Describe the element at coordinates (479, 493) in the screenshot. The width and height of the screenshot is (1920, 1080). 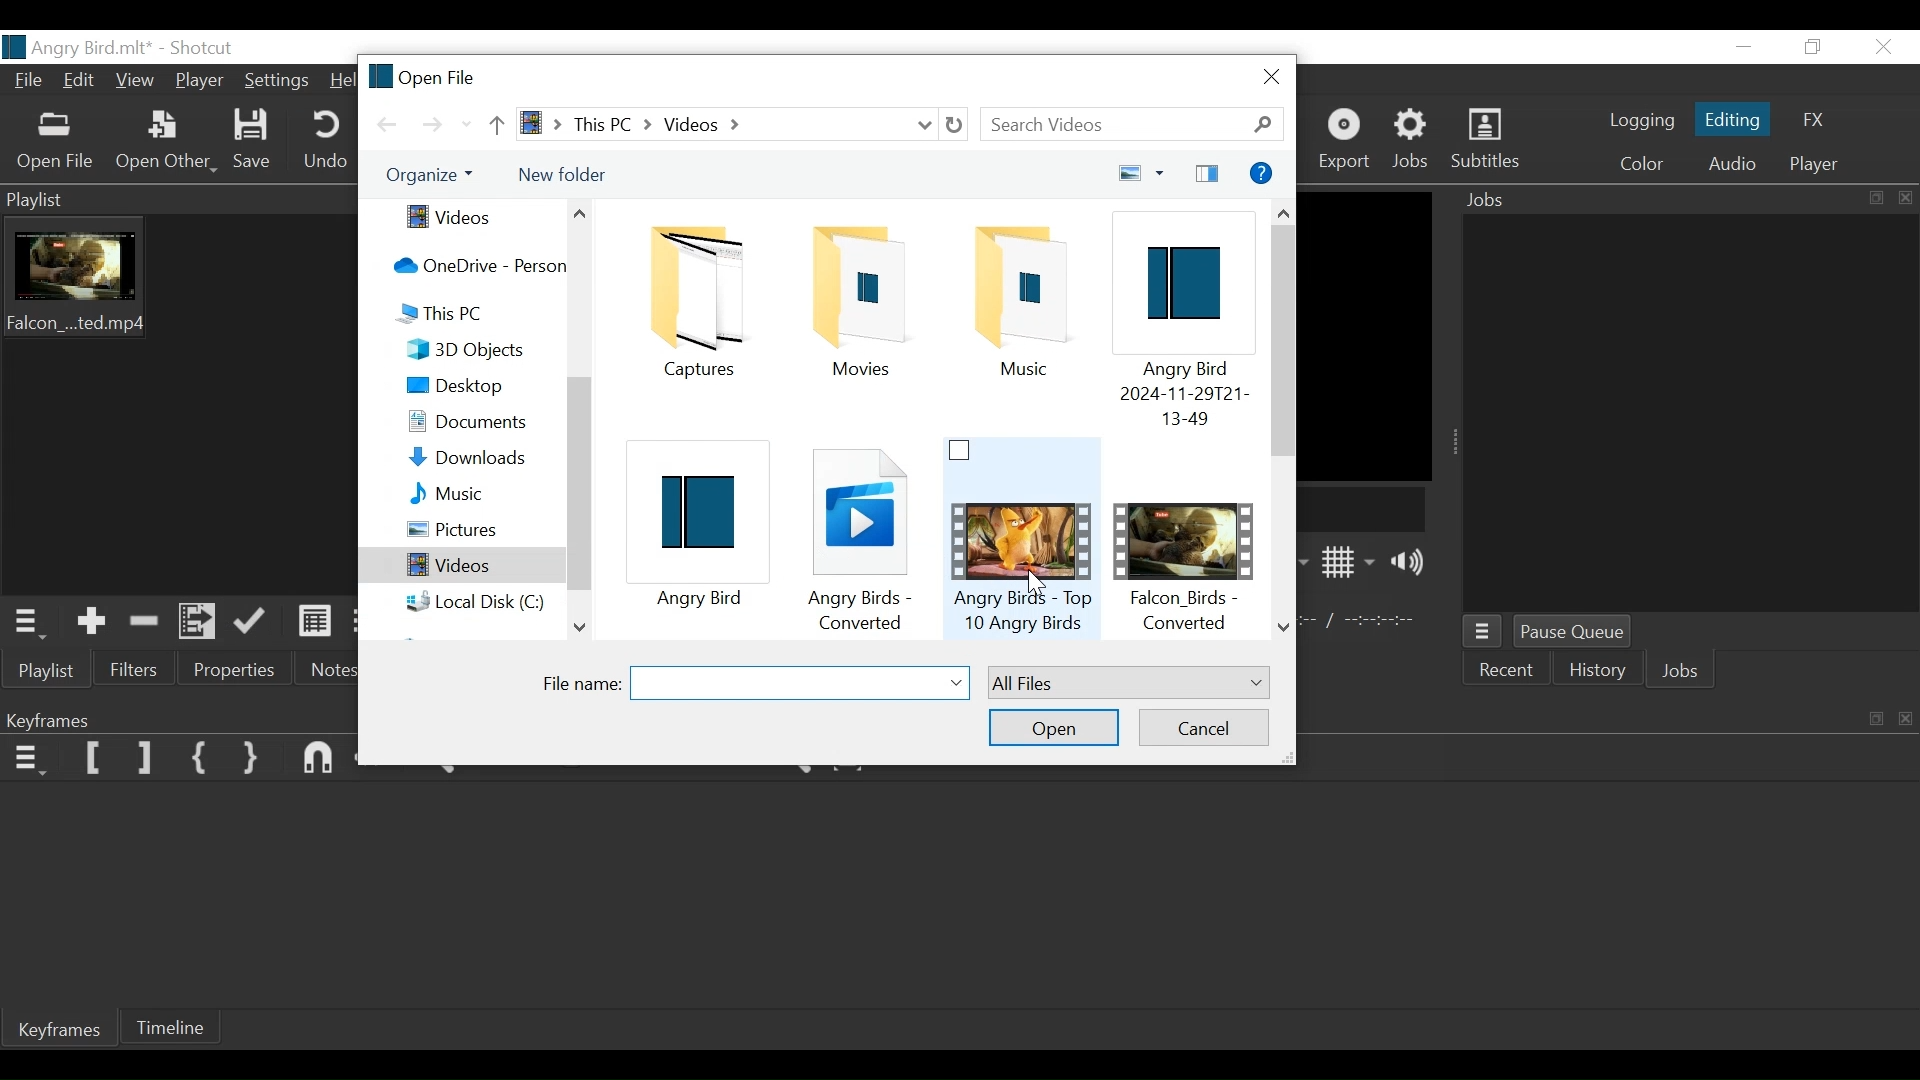
I see `Music` at that location.